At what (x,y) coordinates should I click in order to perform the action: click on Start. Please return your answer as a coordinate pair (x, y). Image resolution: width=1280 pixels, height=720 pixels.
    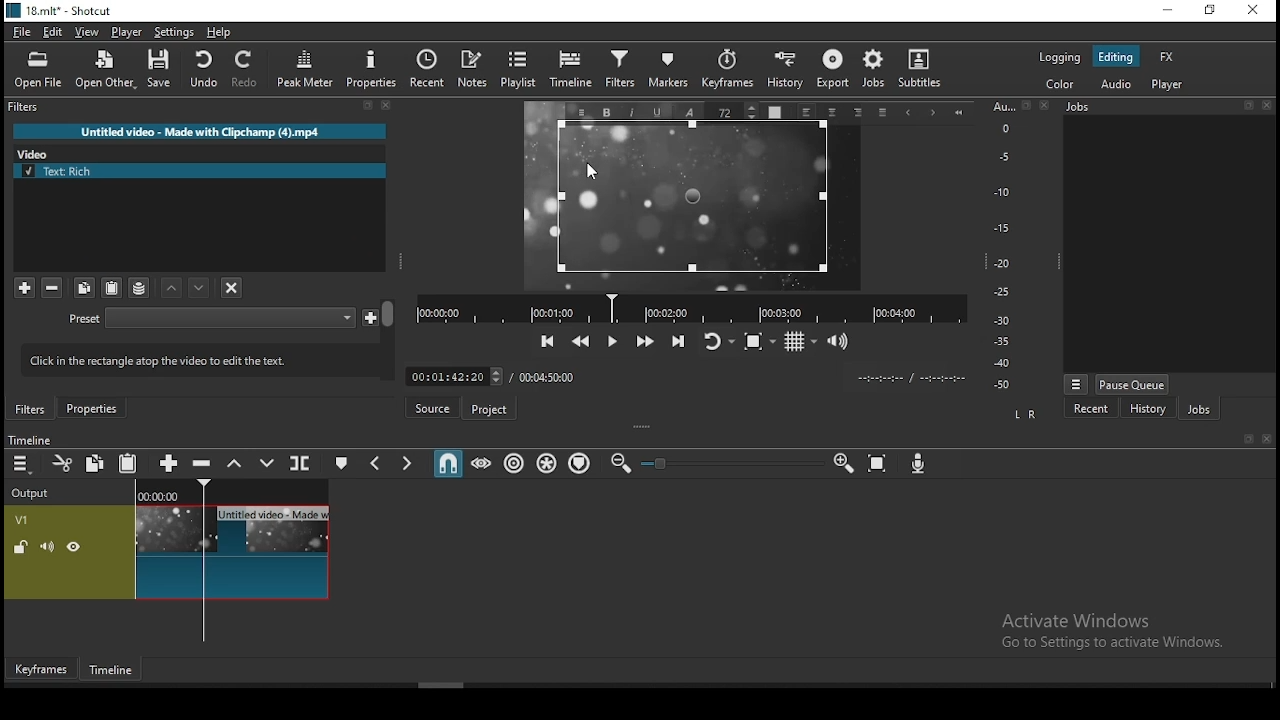
    Looking at the image, I should click on (959, 113).